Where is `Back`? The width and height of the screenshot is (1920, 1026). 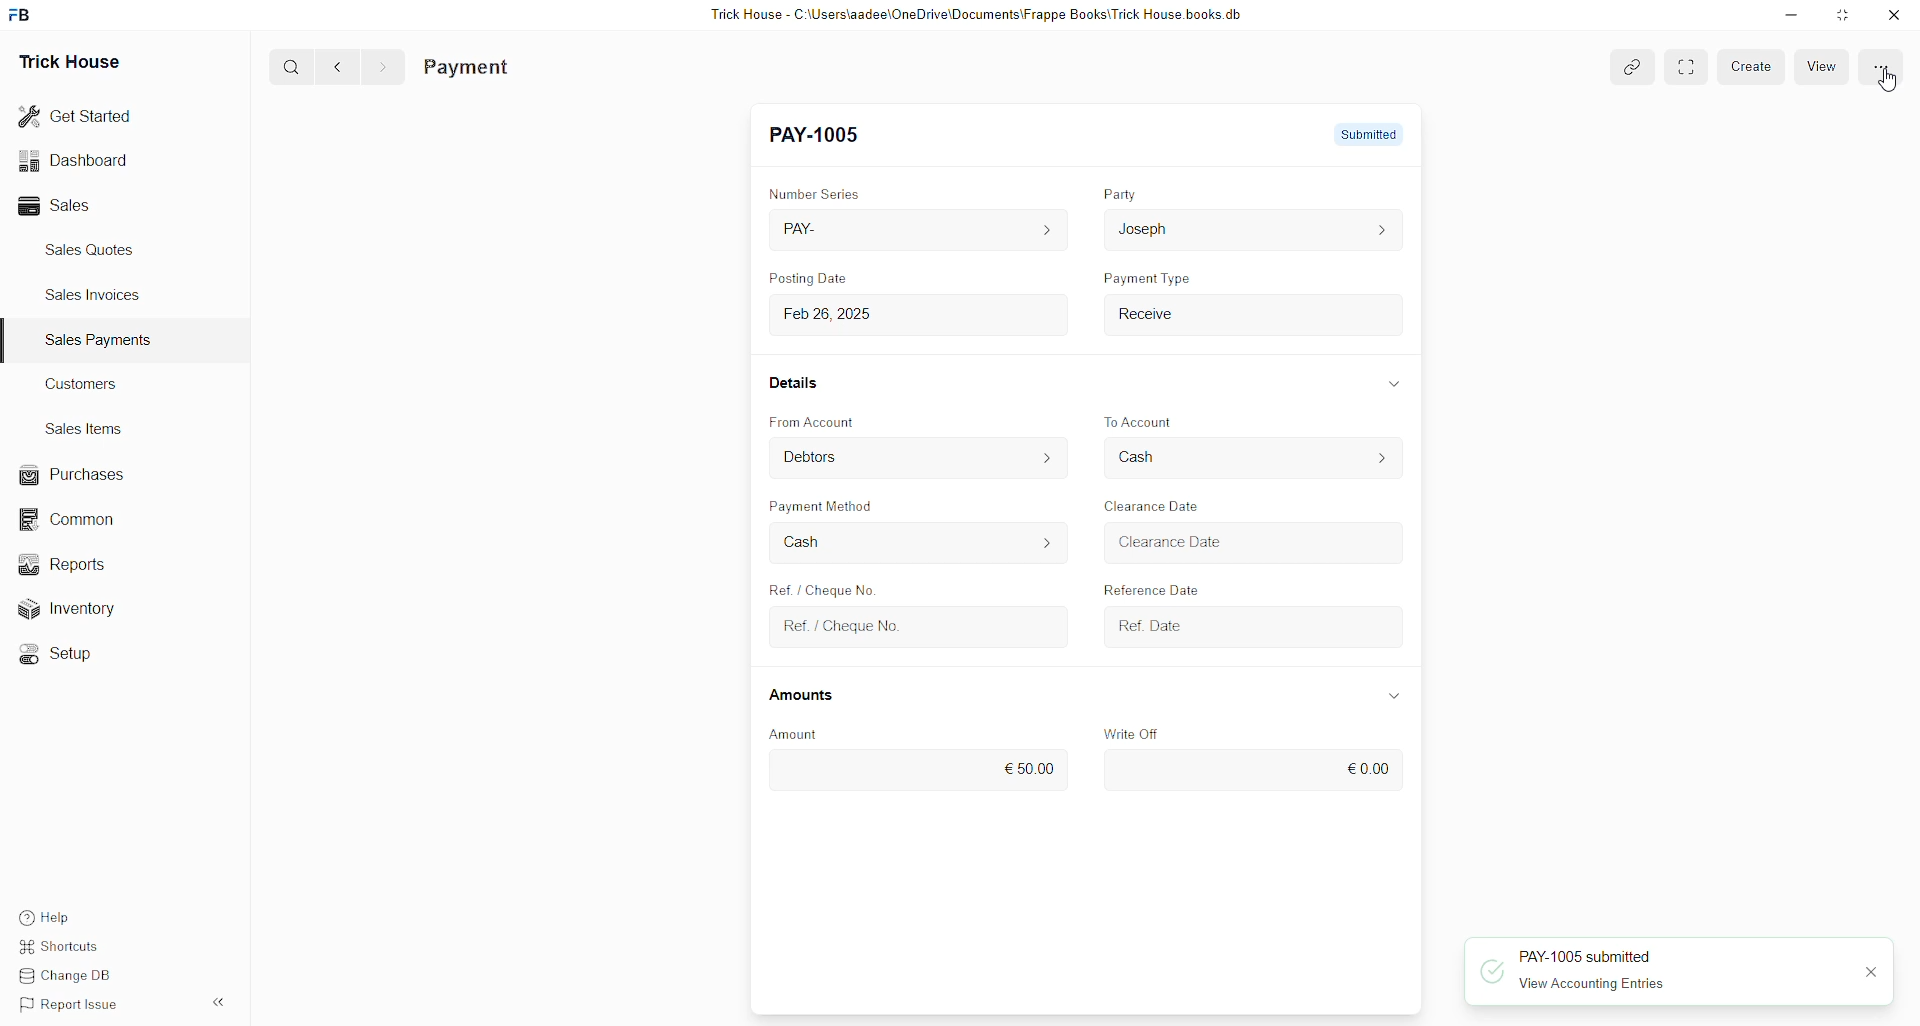 Back is located at coordinates (338, 68).